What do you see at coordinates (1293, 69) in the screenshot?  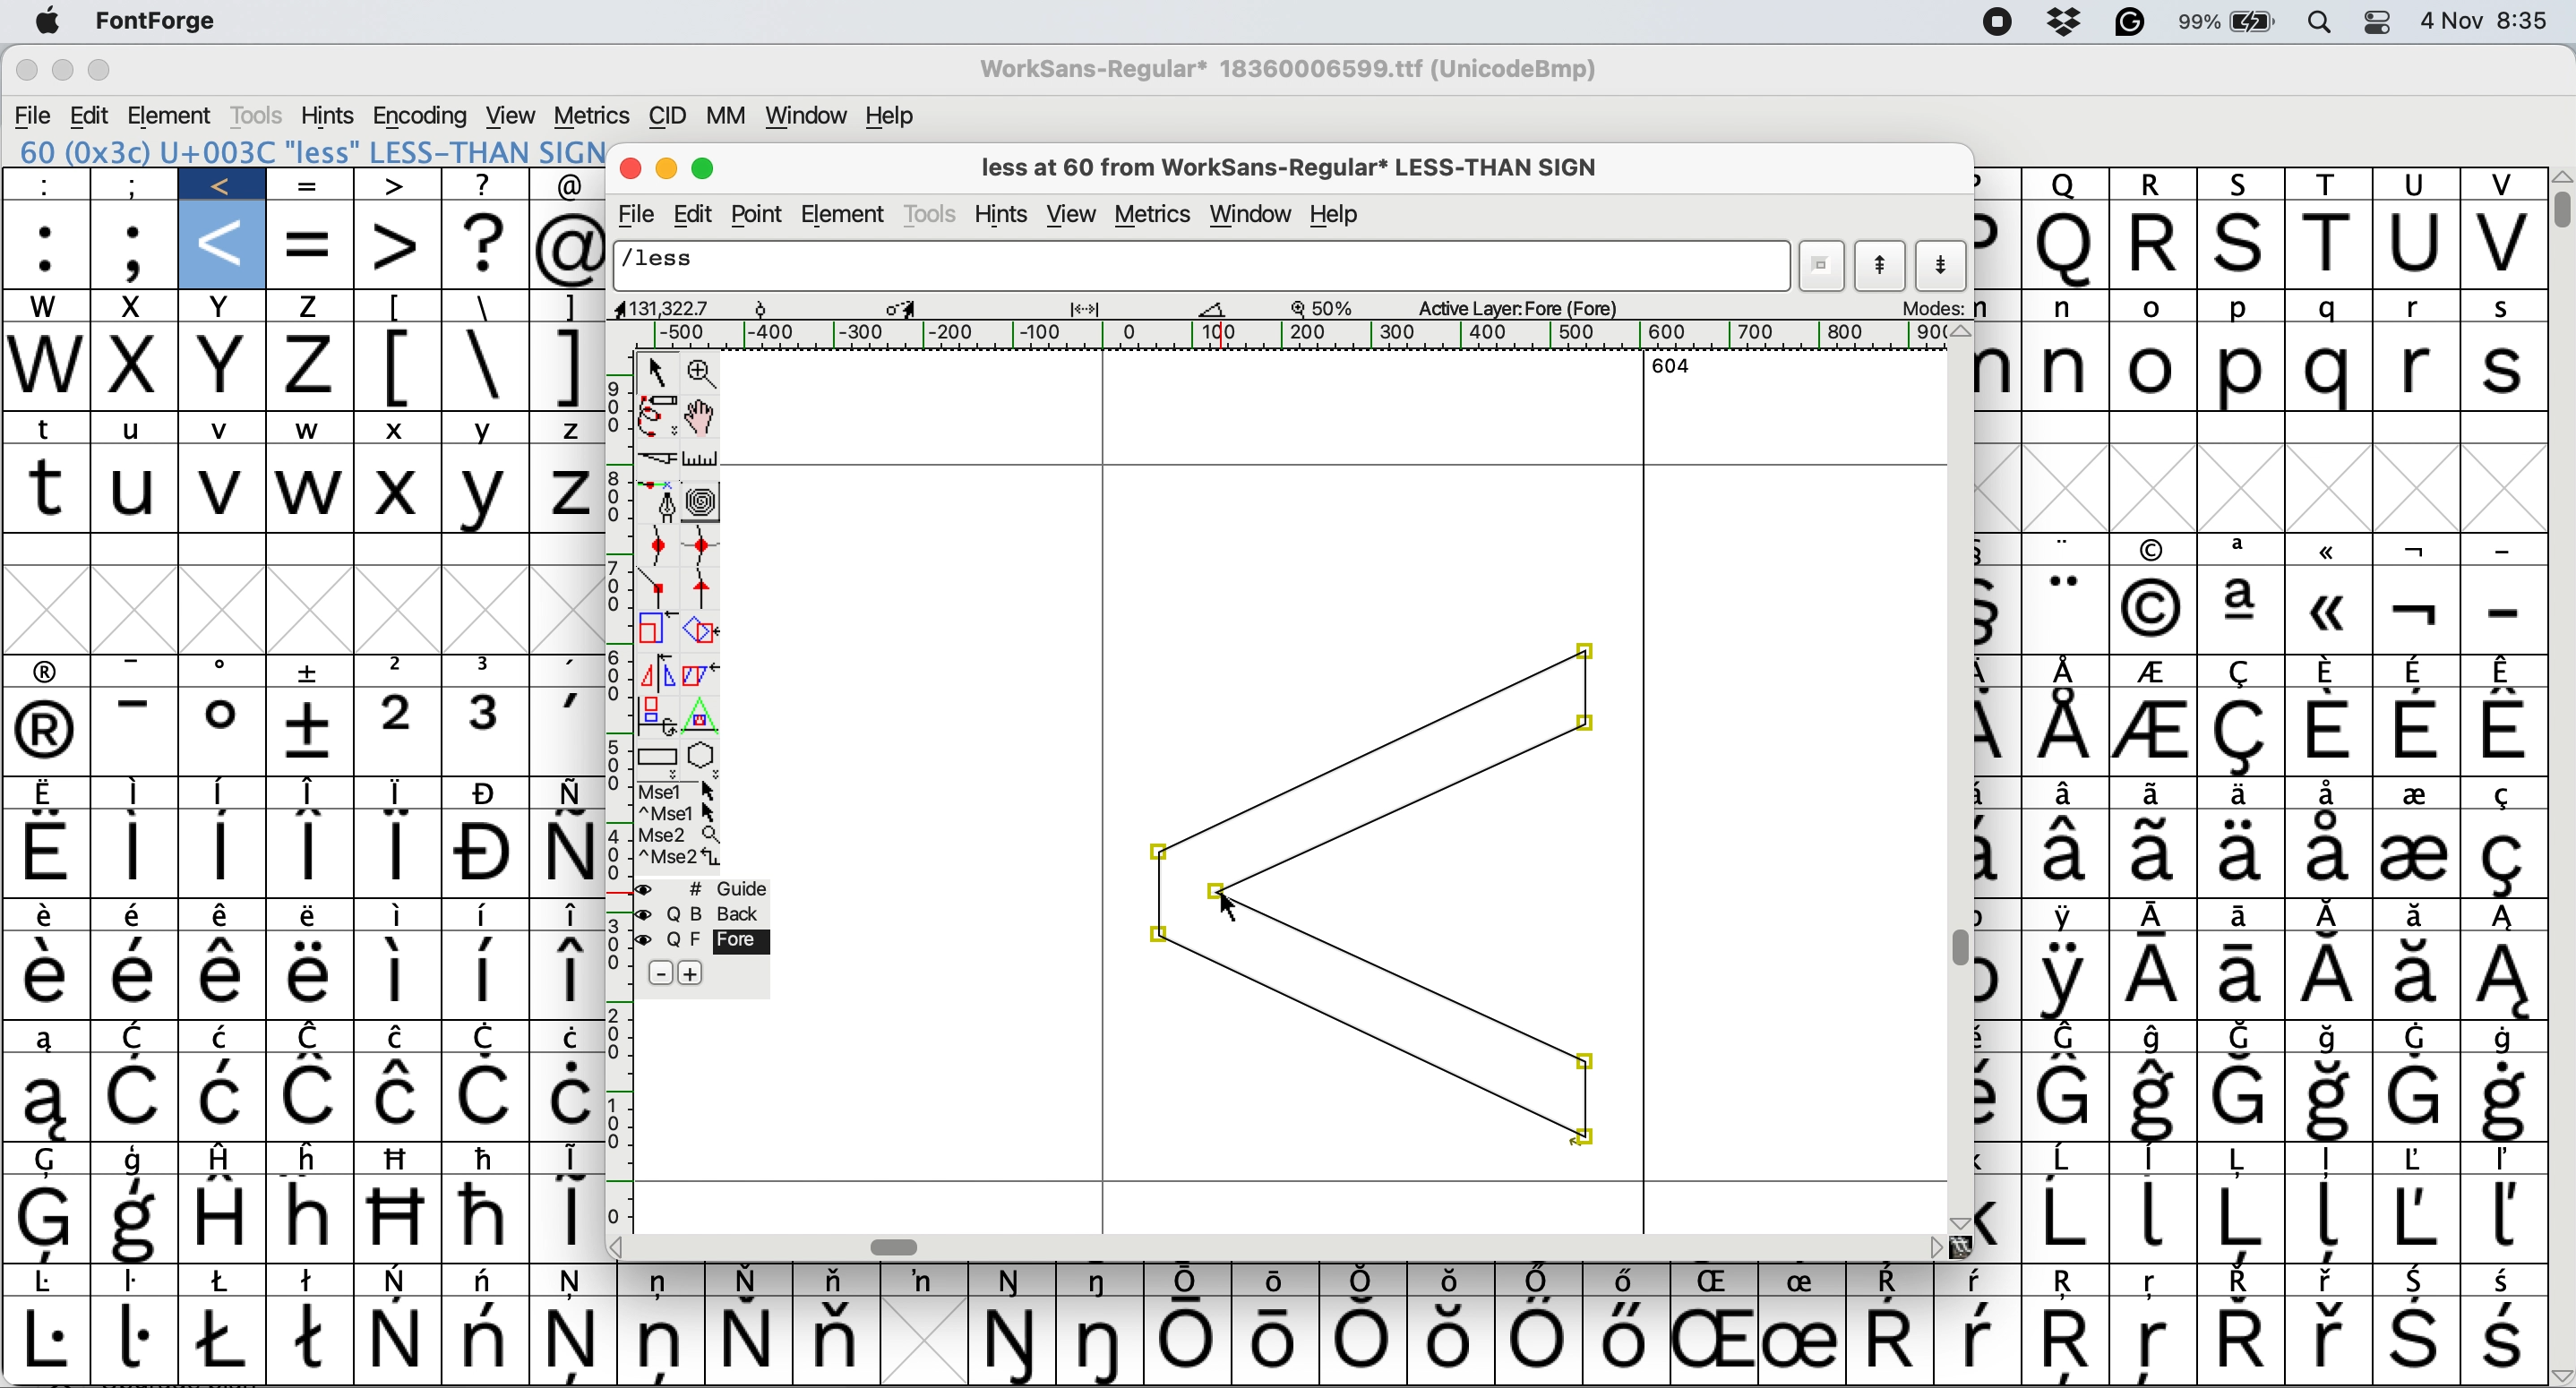 I see `WorkSans-Regular* 18360006599.ttf (UnicodeBmp)` at bounding box center [1293, 69].